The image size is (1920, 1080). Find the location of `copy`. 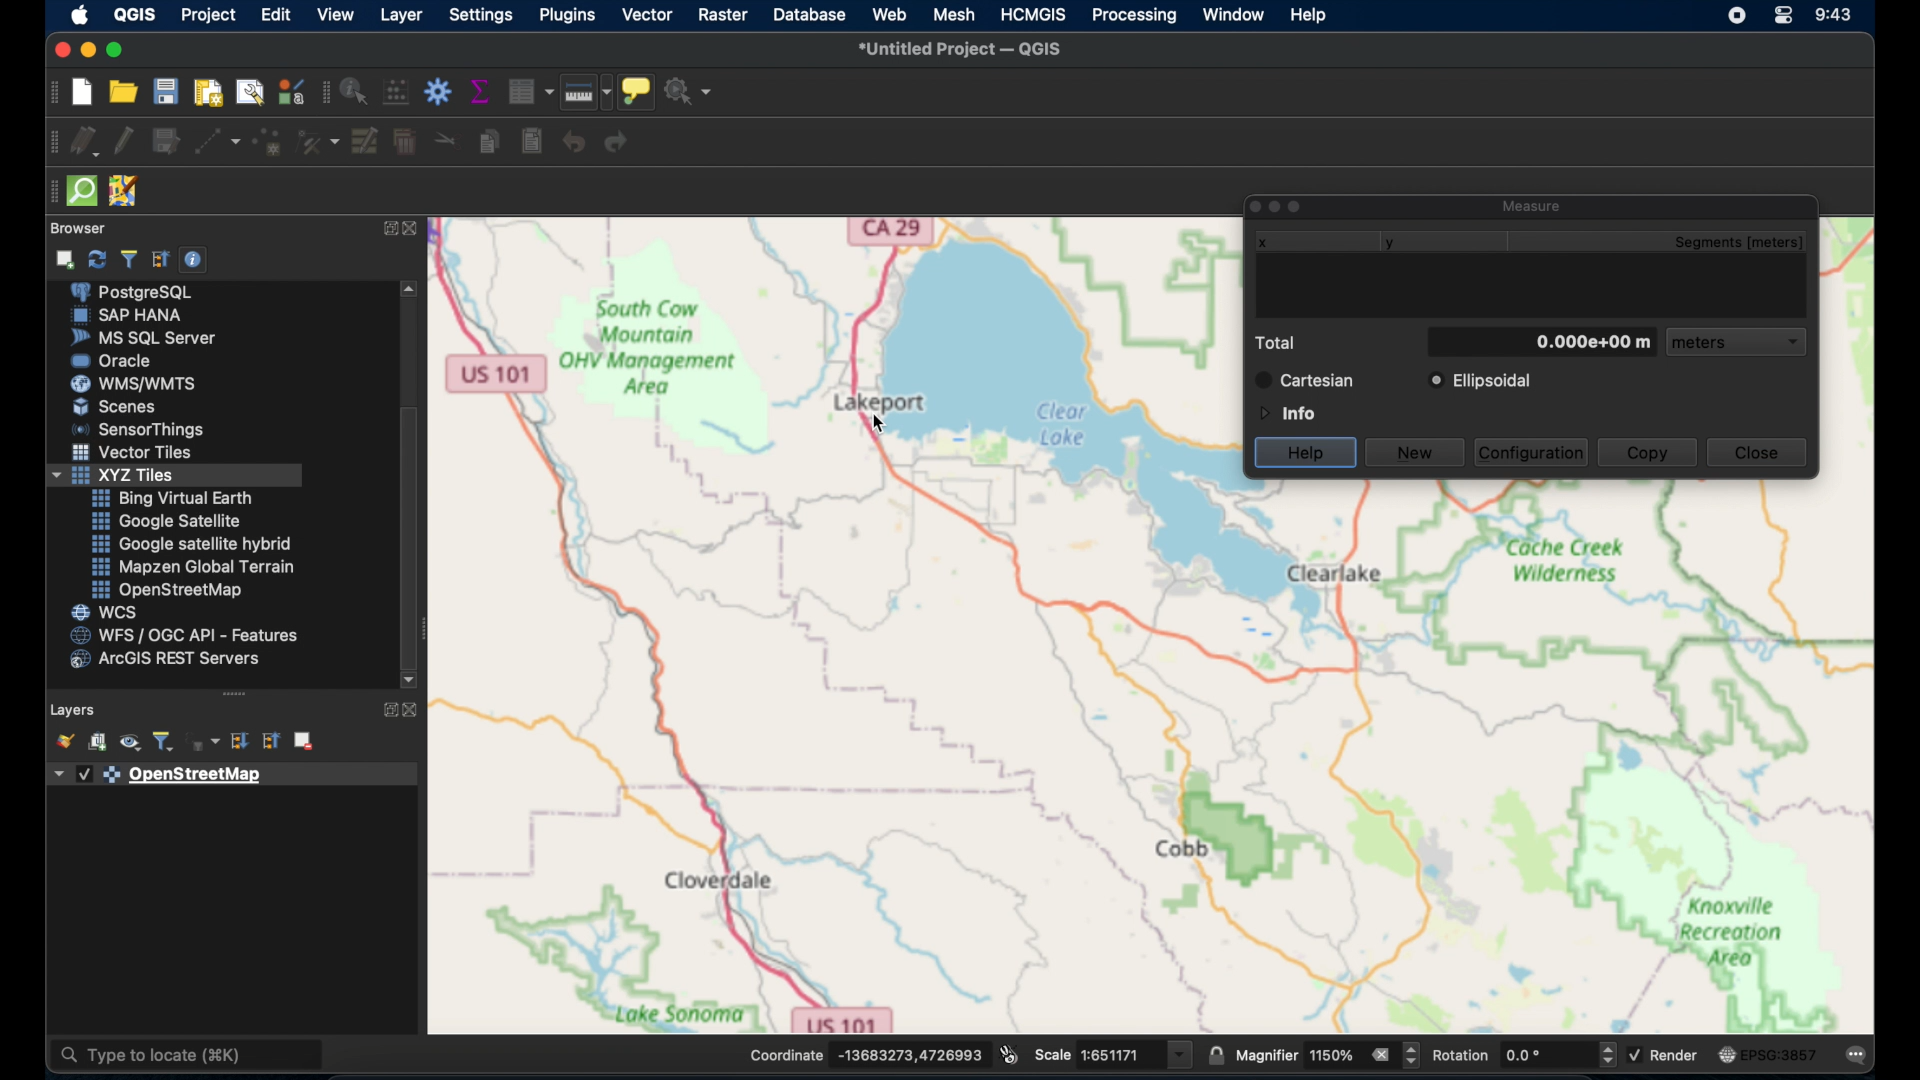

copy is located at coordinates (1648, 454).